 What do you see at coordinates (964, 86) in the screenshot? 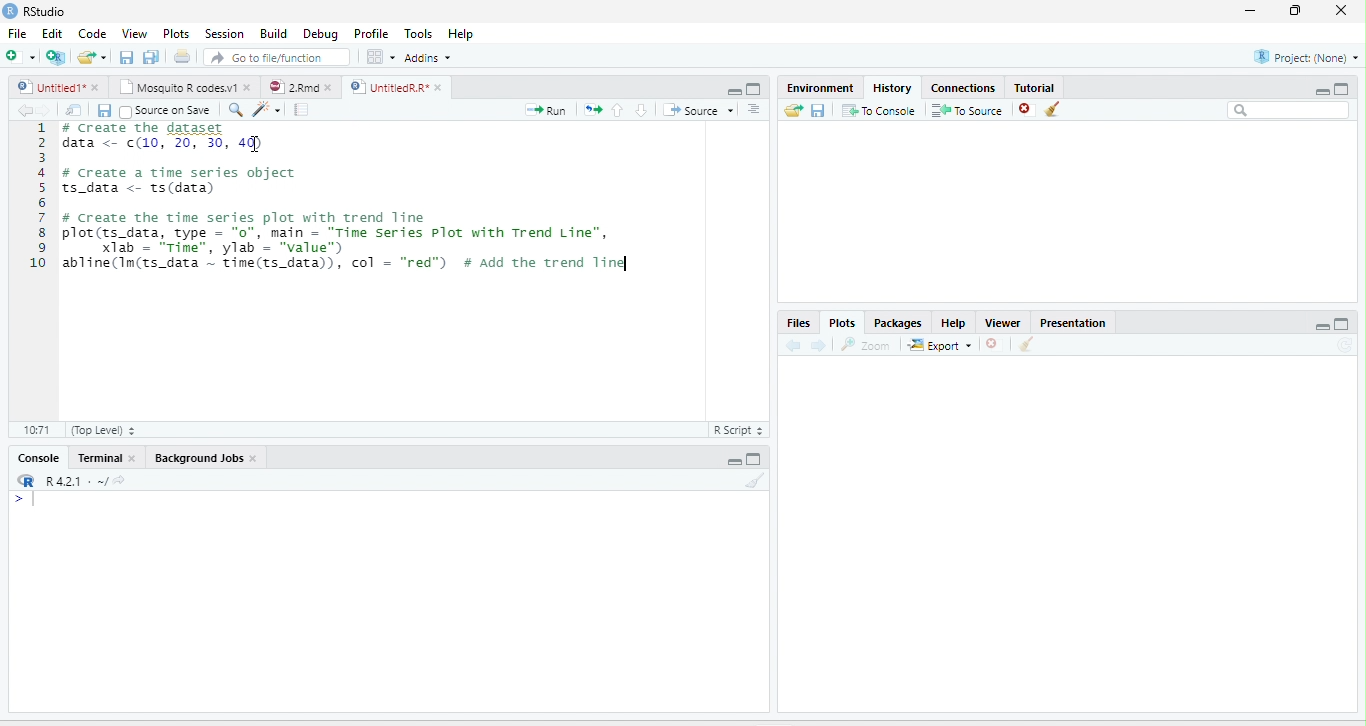
I see `Connections` at bounding box center [964, 86].